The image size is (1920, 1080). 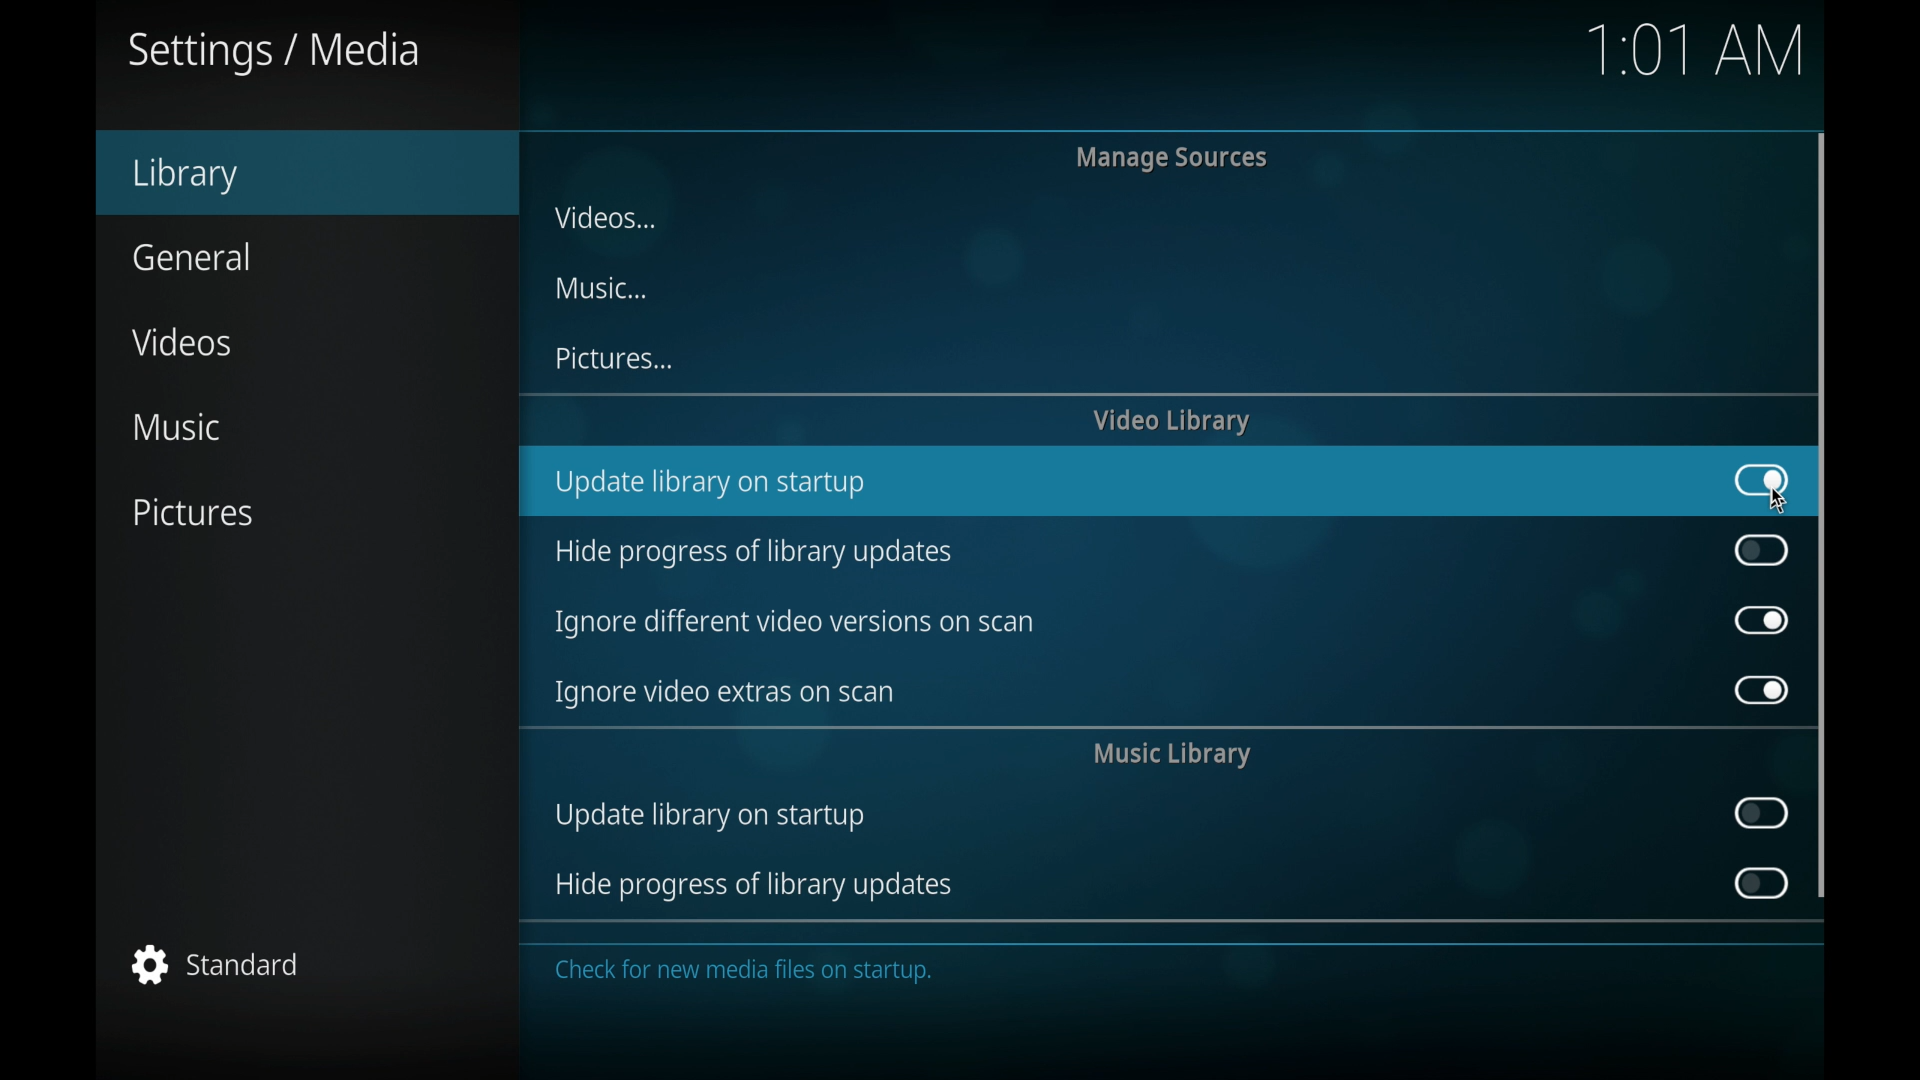 I want to click on update library on  startup, so click(x=710, y=485).